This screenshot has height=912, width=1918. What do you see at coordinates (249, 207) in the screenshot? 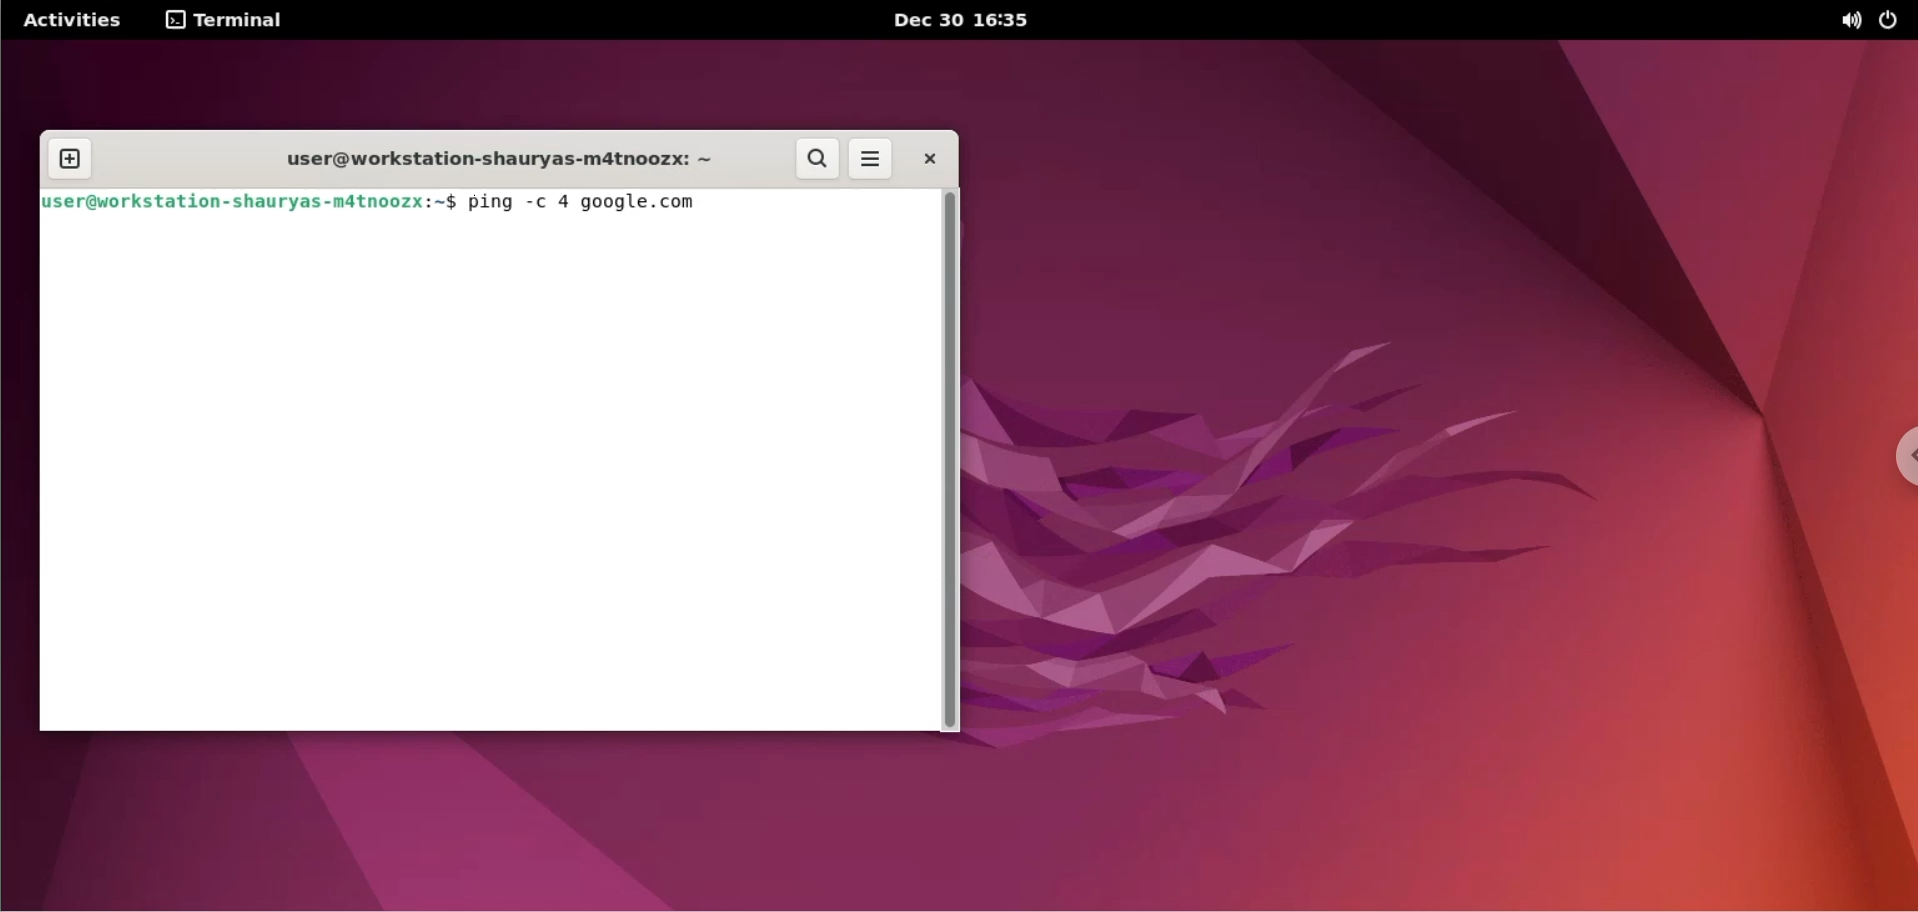
I see `user@workstation-shauryas-m4tnoozx:~$` at bounding box center [249, 207].